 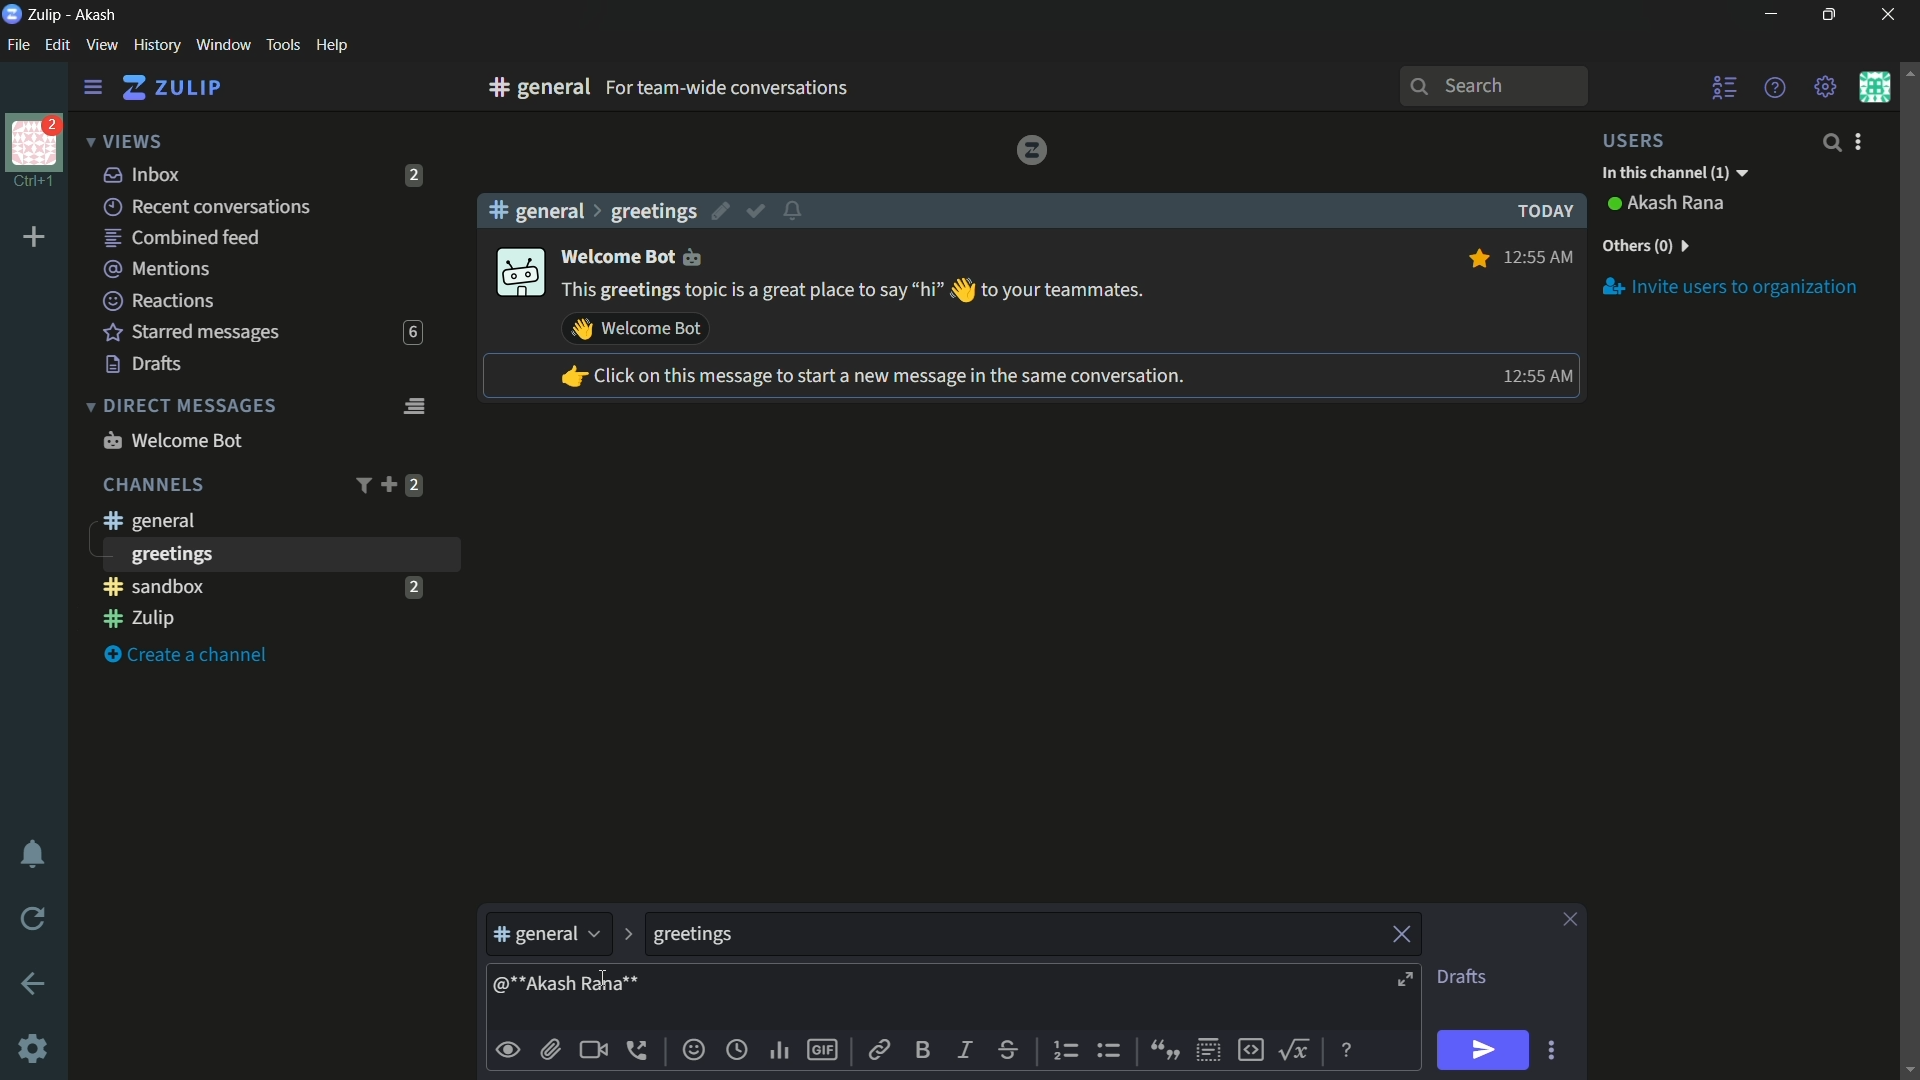 What do you see at coordinates (388, 484) in the screenshot?
I see `add channel` at bounding box center [388, 484].